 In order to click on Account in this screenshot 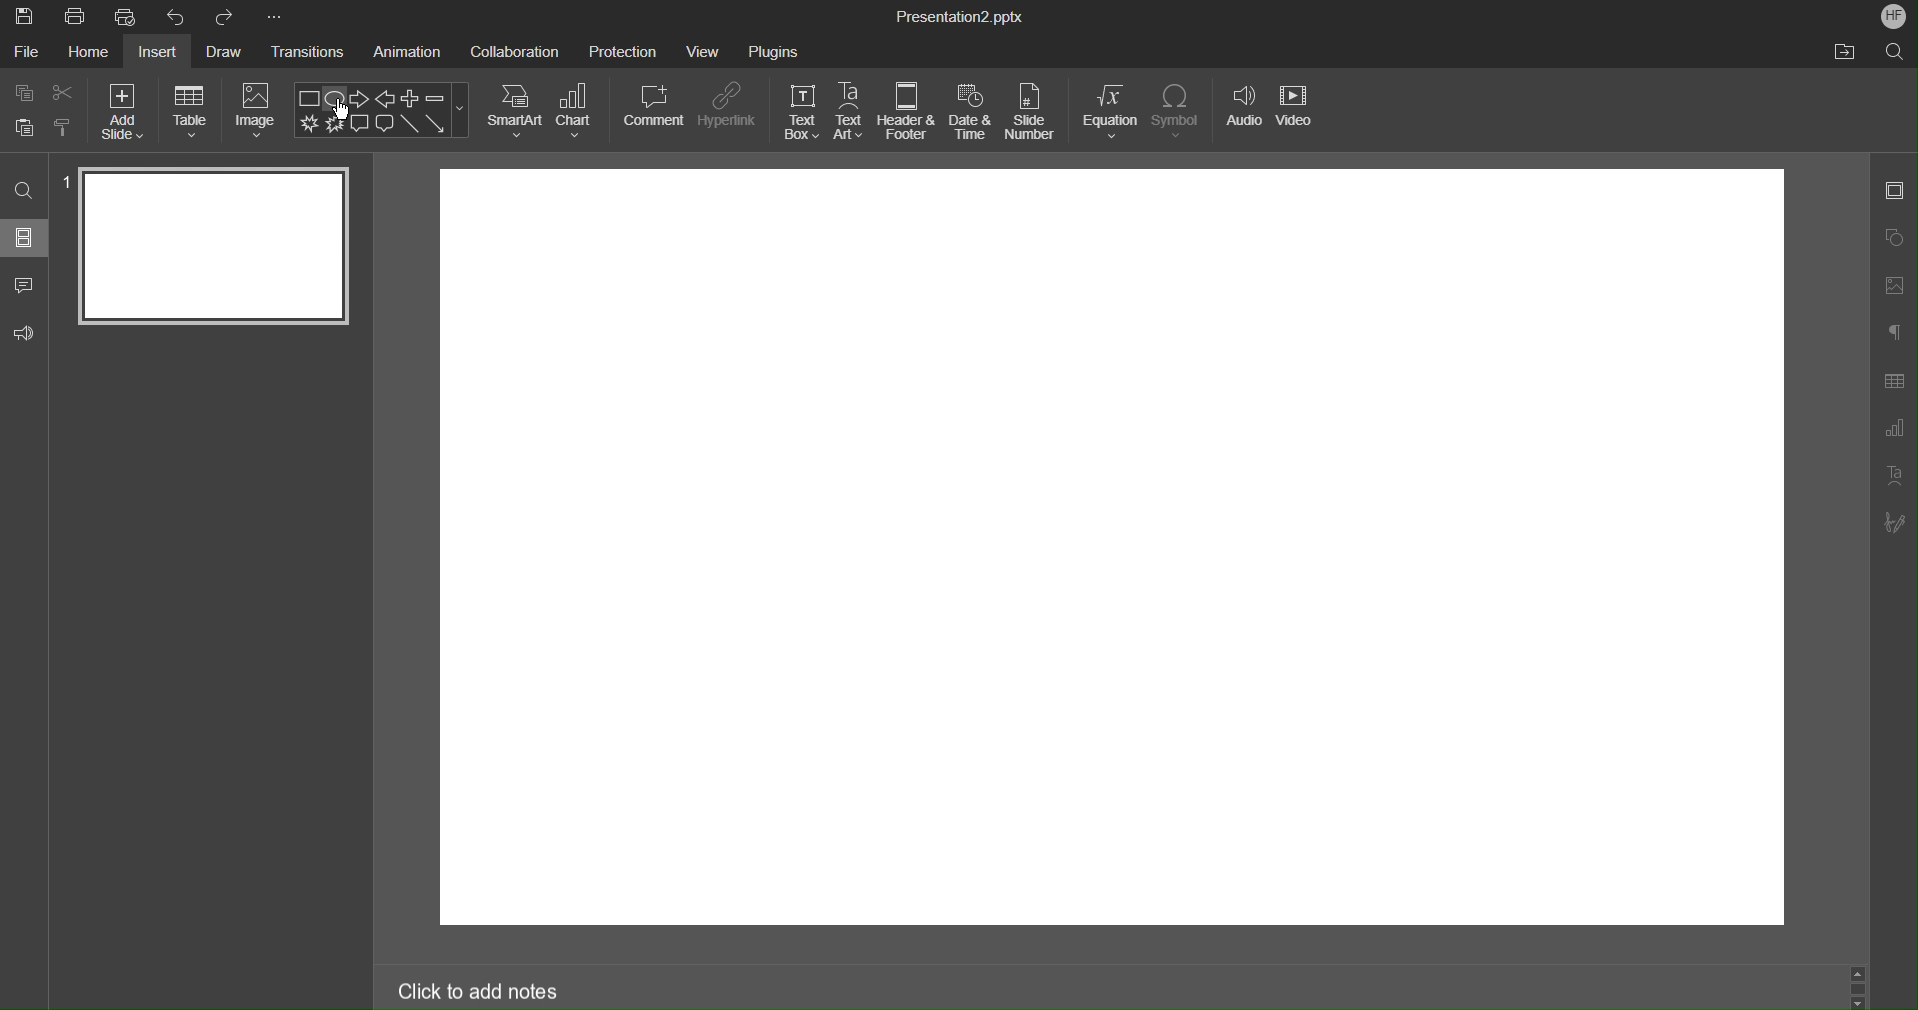, I will do `click(1890, 15)`.